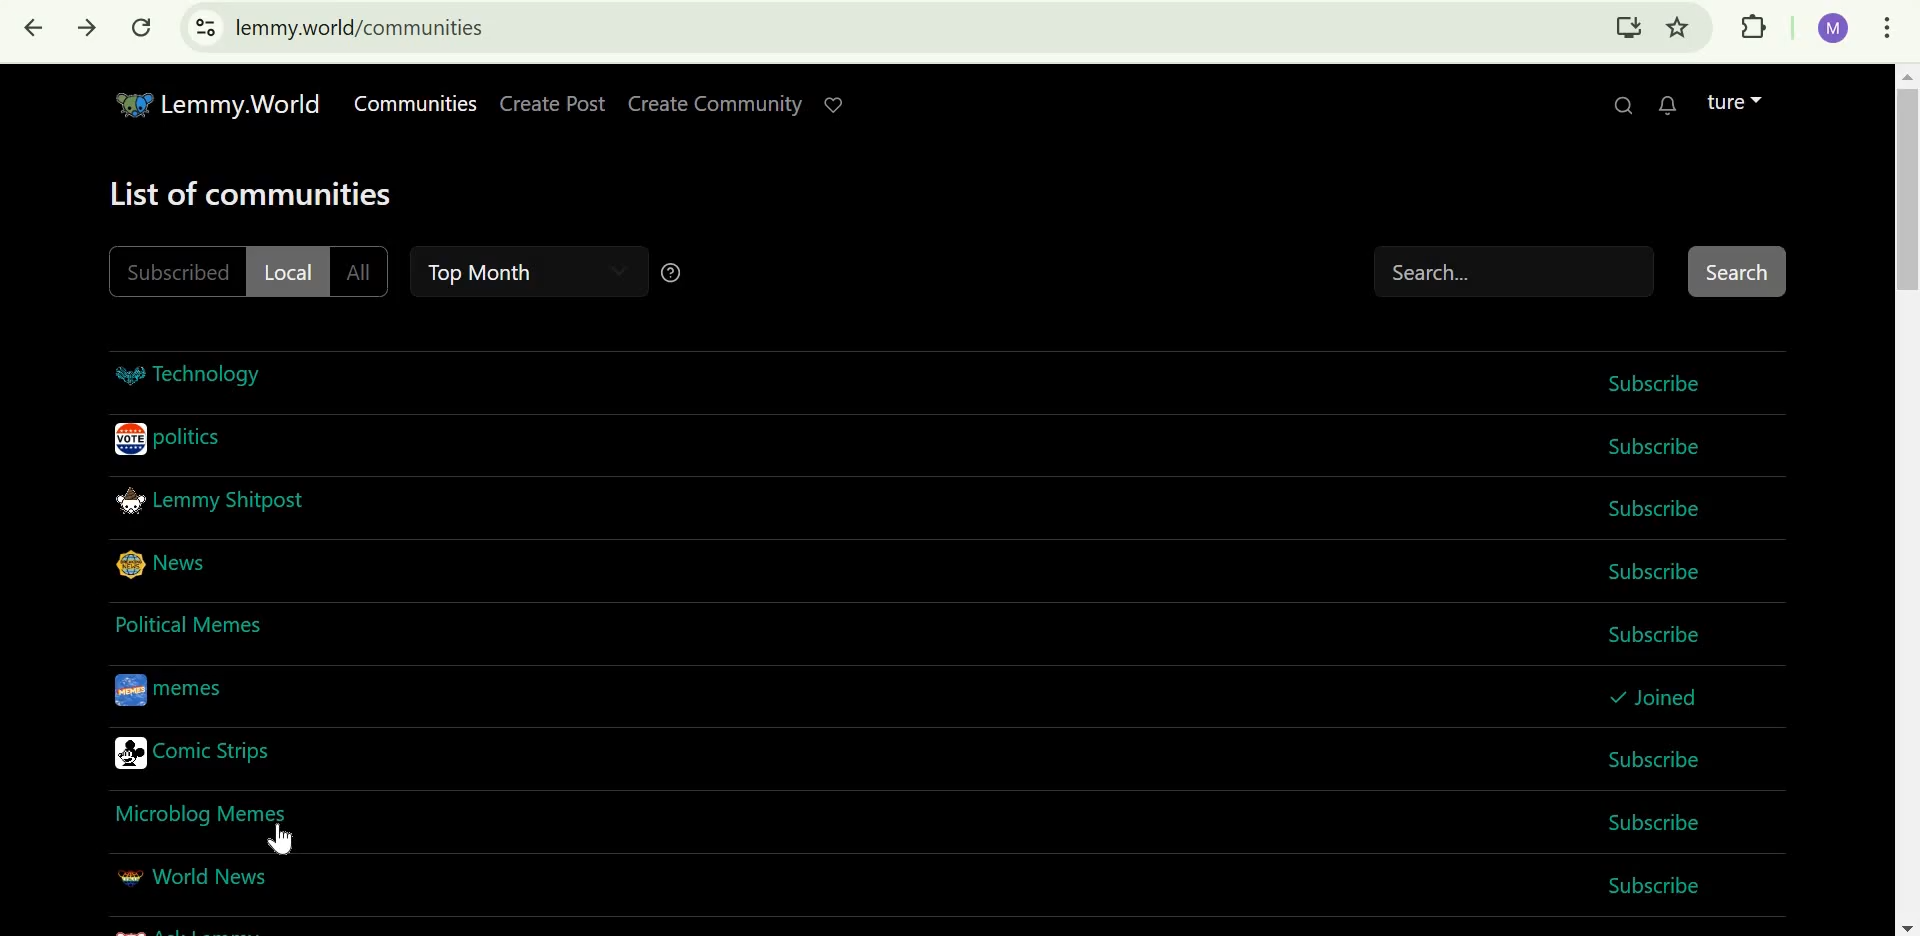  Describe the element at coordinates (1657, 885) in the screenshot. I see `subscribe` at that location.